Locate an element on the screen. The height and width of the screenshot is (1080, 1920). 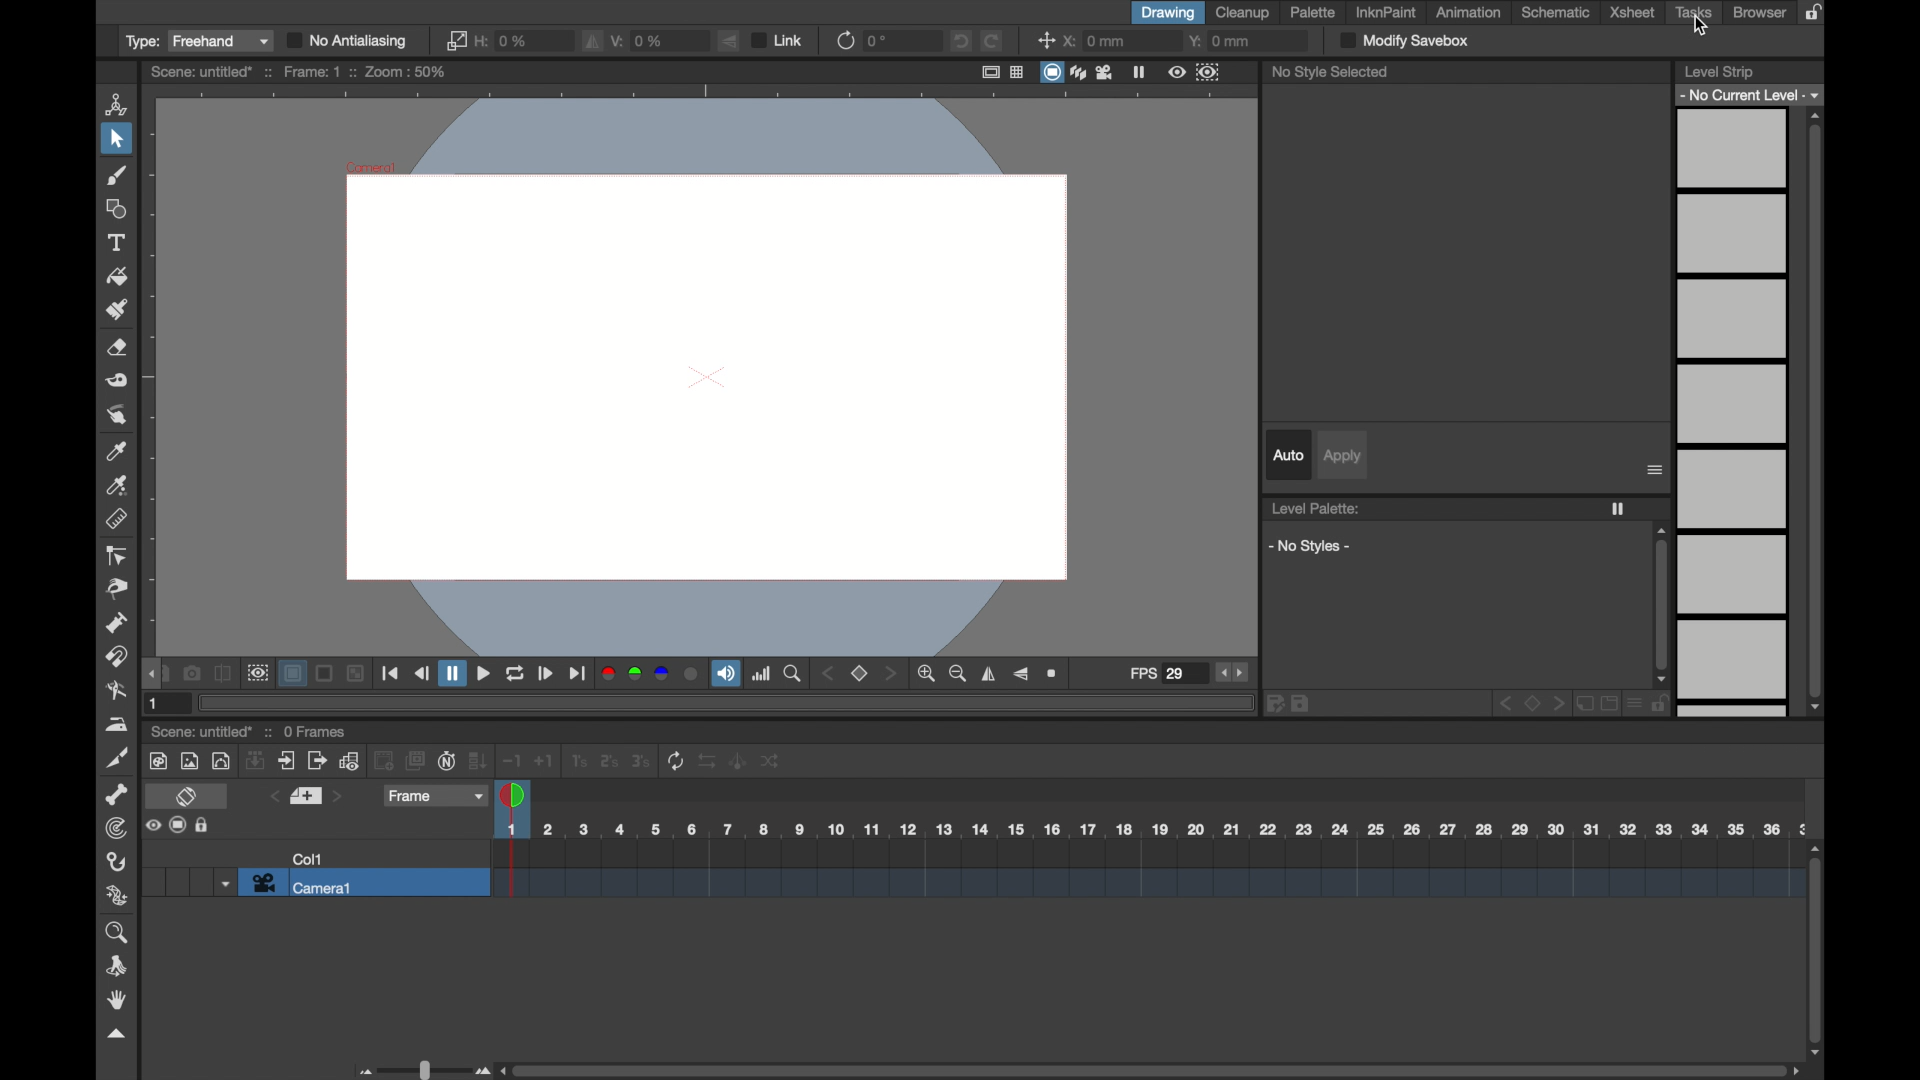
histogram is located at coordinates (763, 674).